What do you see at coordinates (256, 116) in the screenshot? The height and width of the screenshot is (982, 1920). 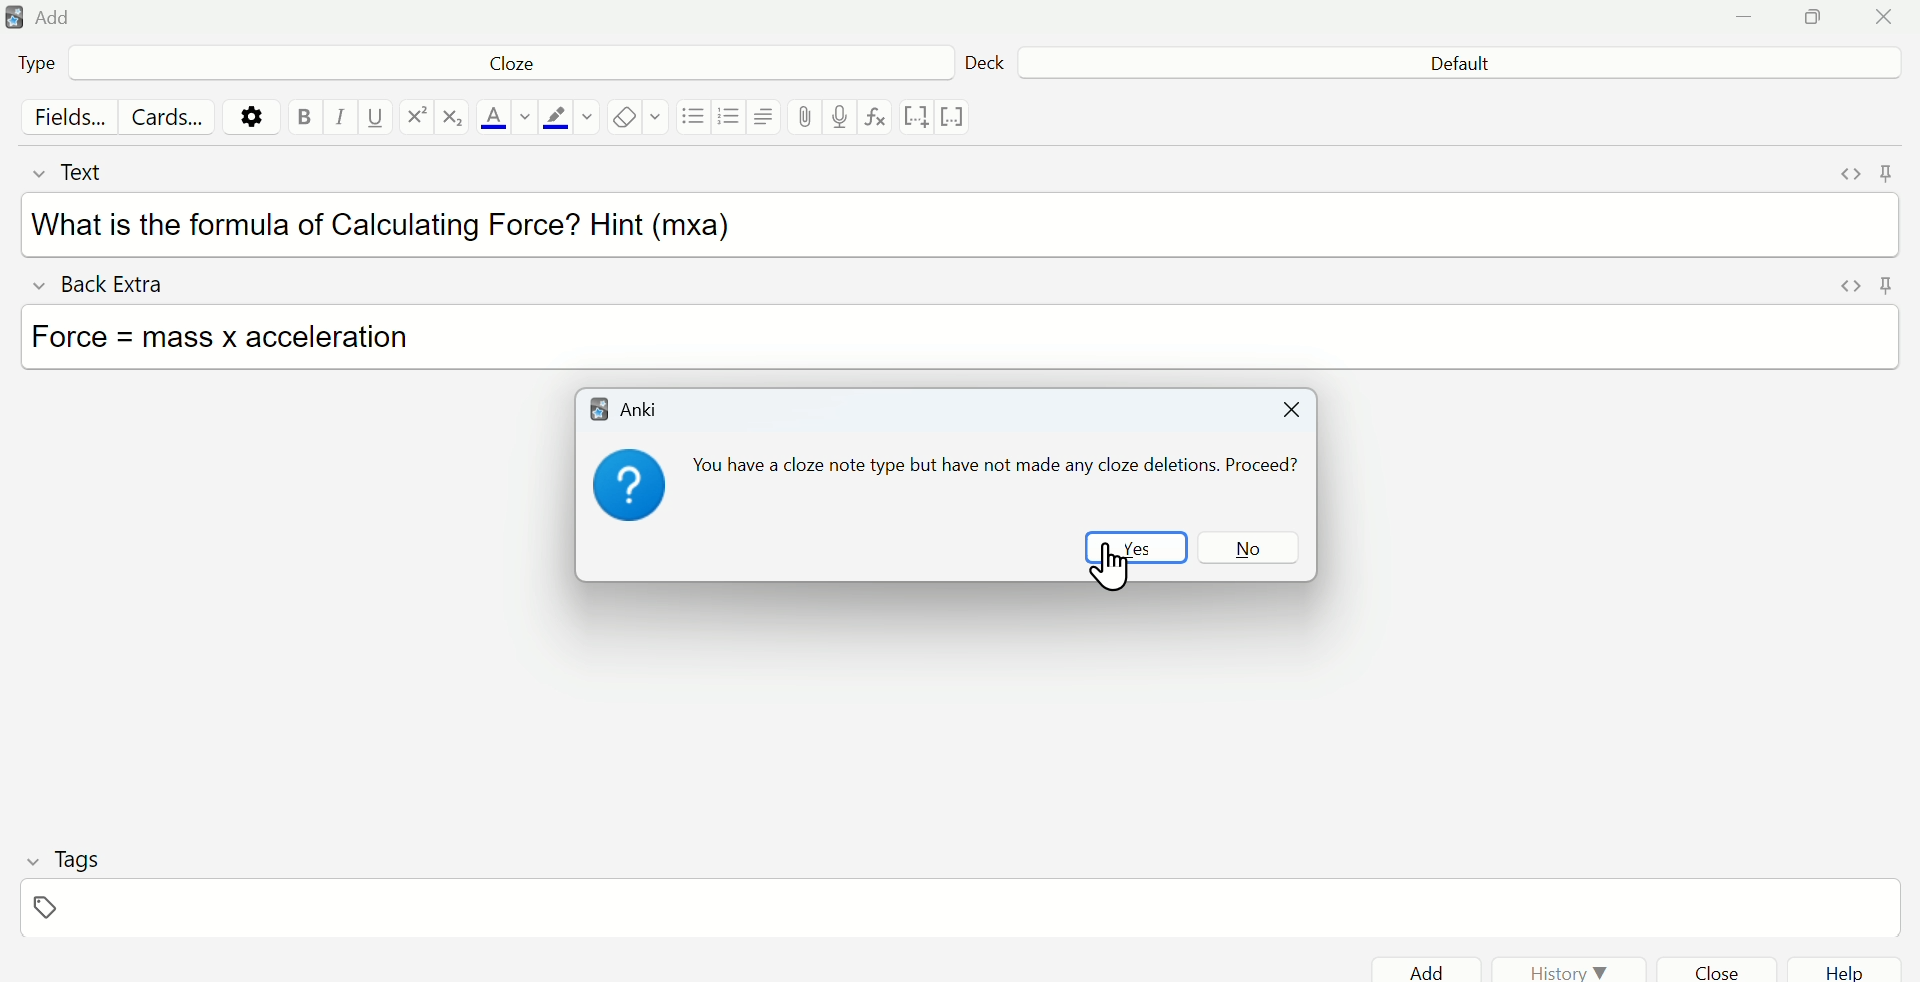 I see `Settings` at bounding box center [256, 116].